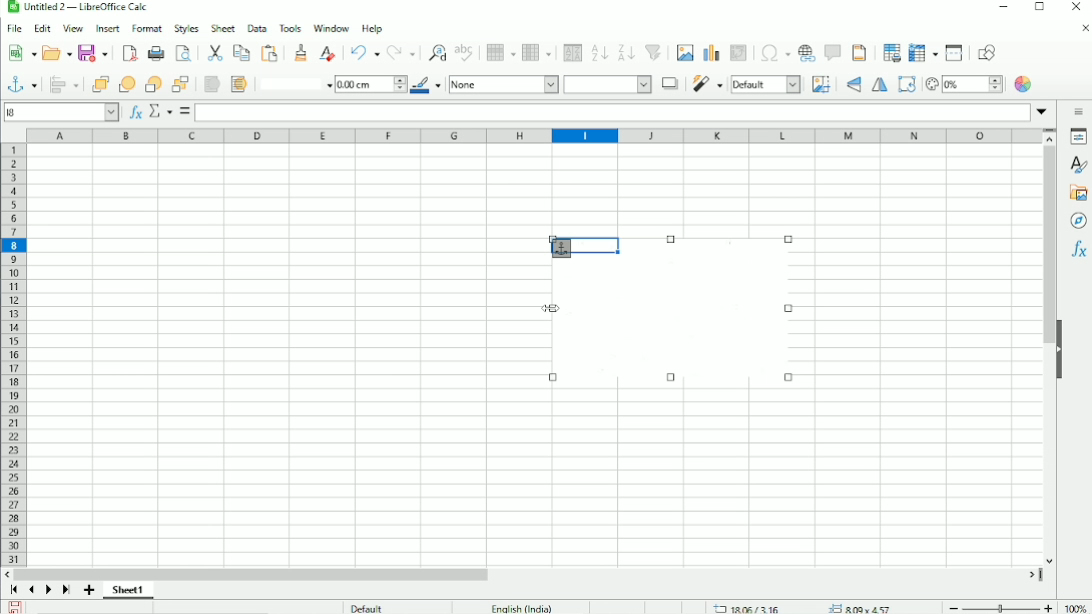 Image resolution: width=1092 pixels, height=614 pixels. I want to click on Line style, so click(293, 83).